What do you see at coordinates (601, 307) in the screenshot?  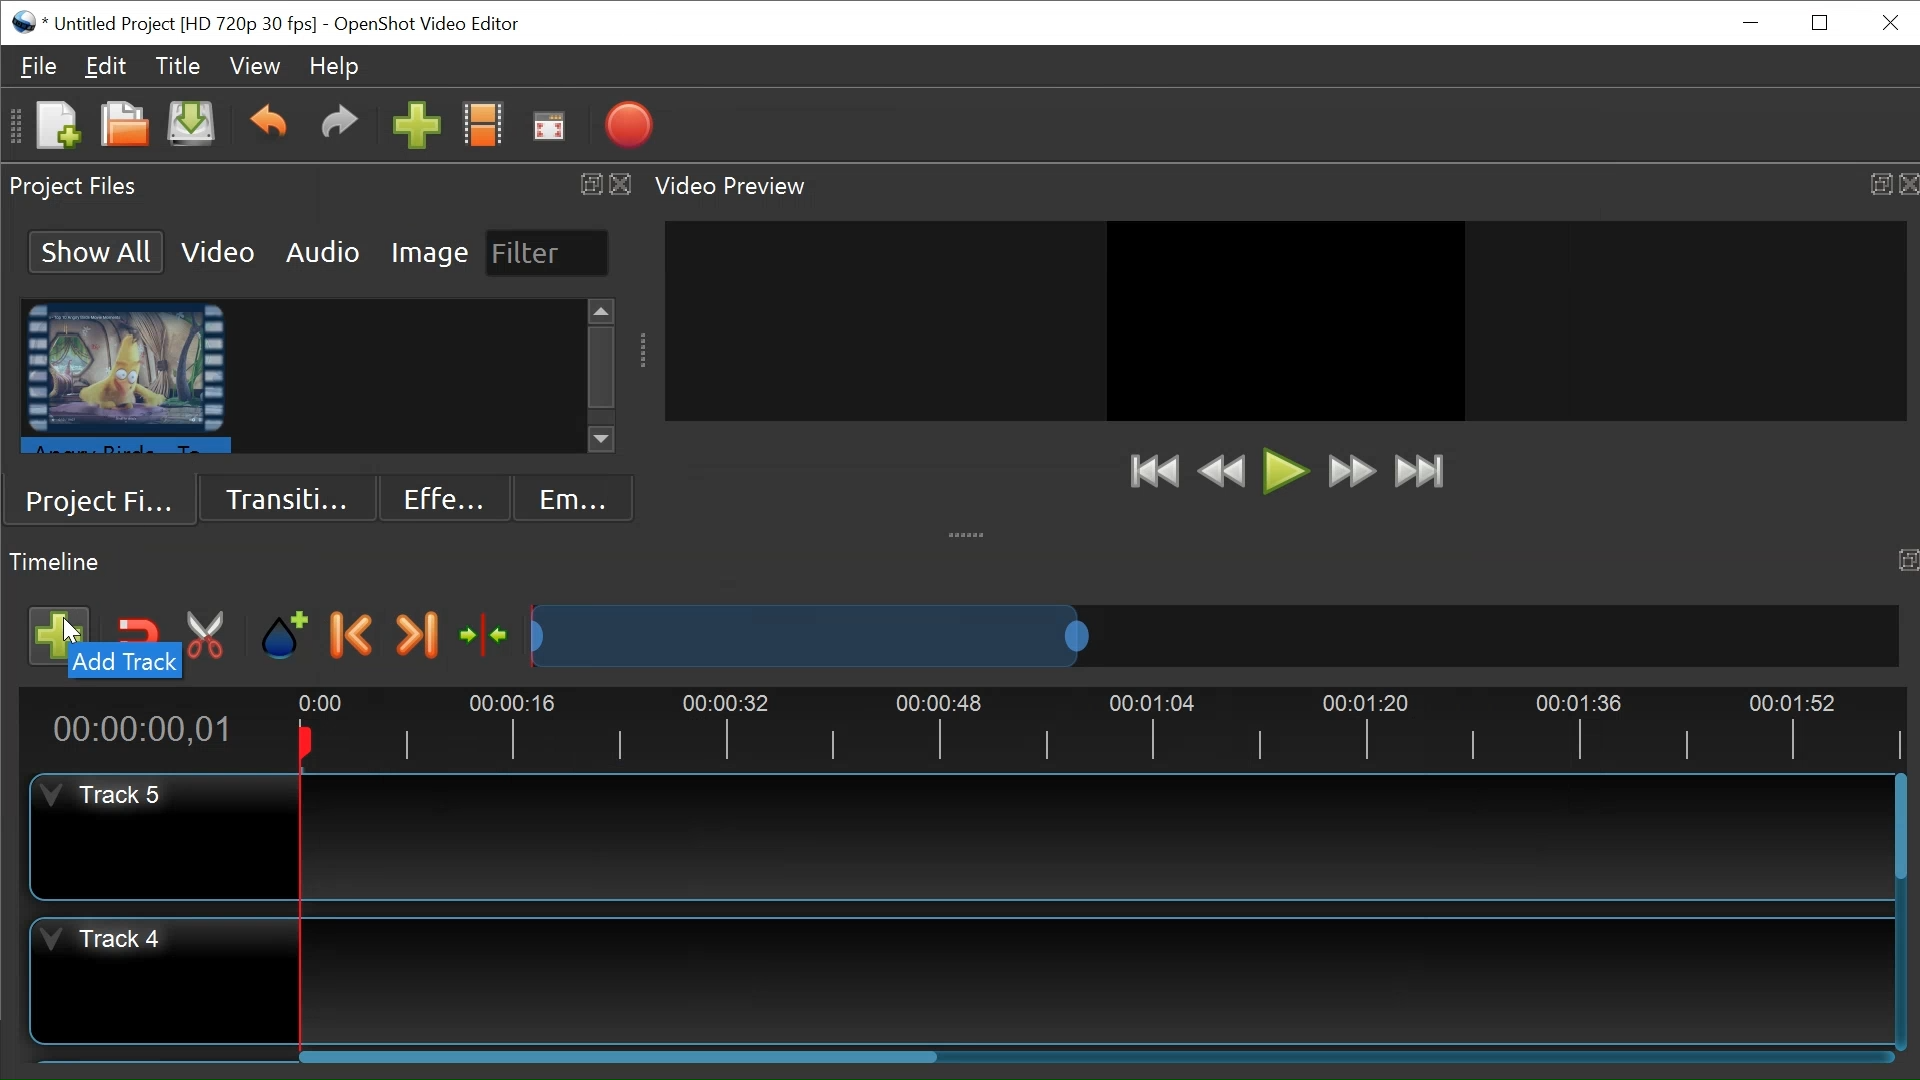 I see `Scroll up` at bounding box center [601, 307].